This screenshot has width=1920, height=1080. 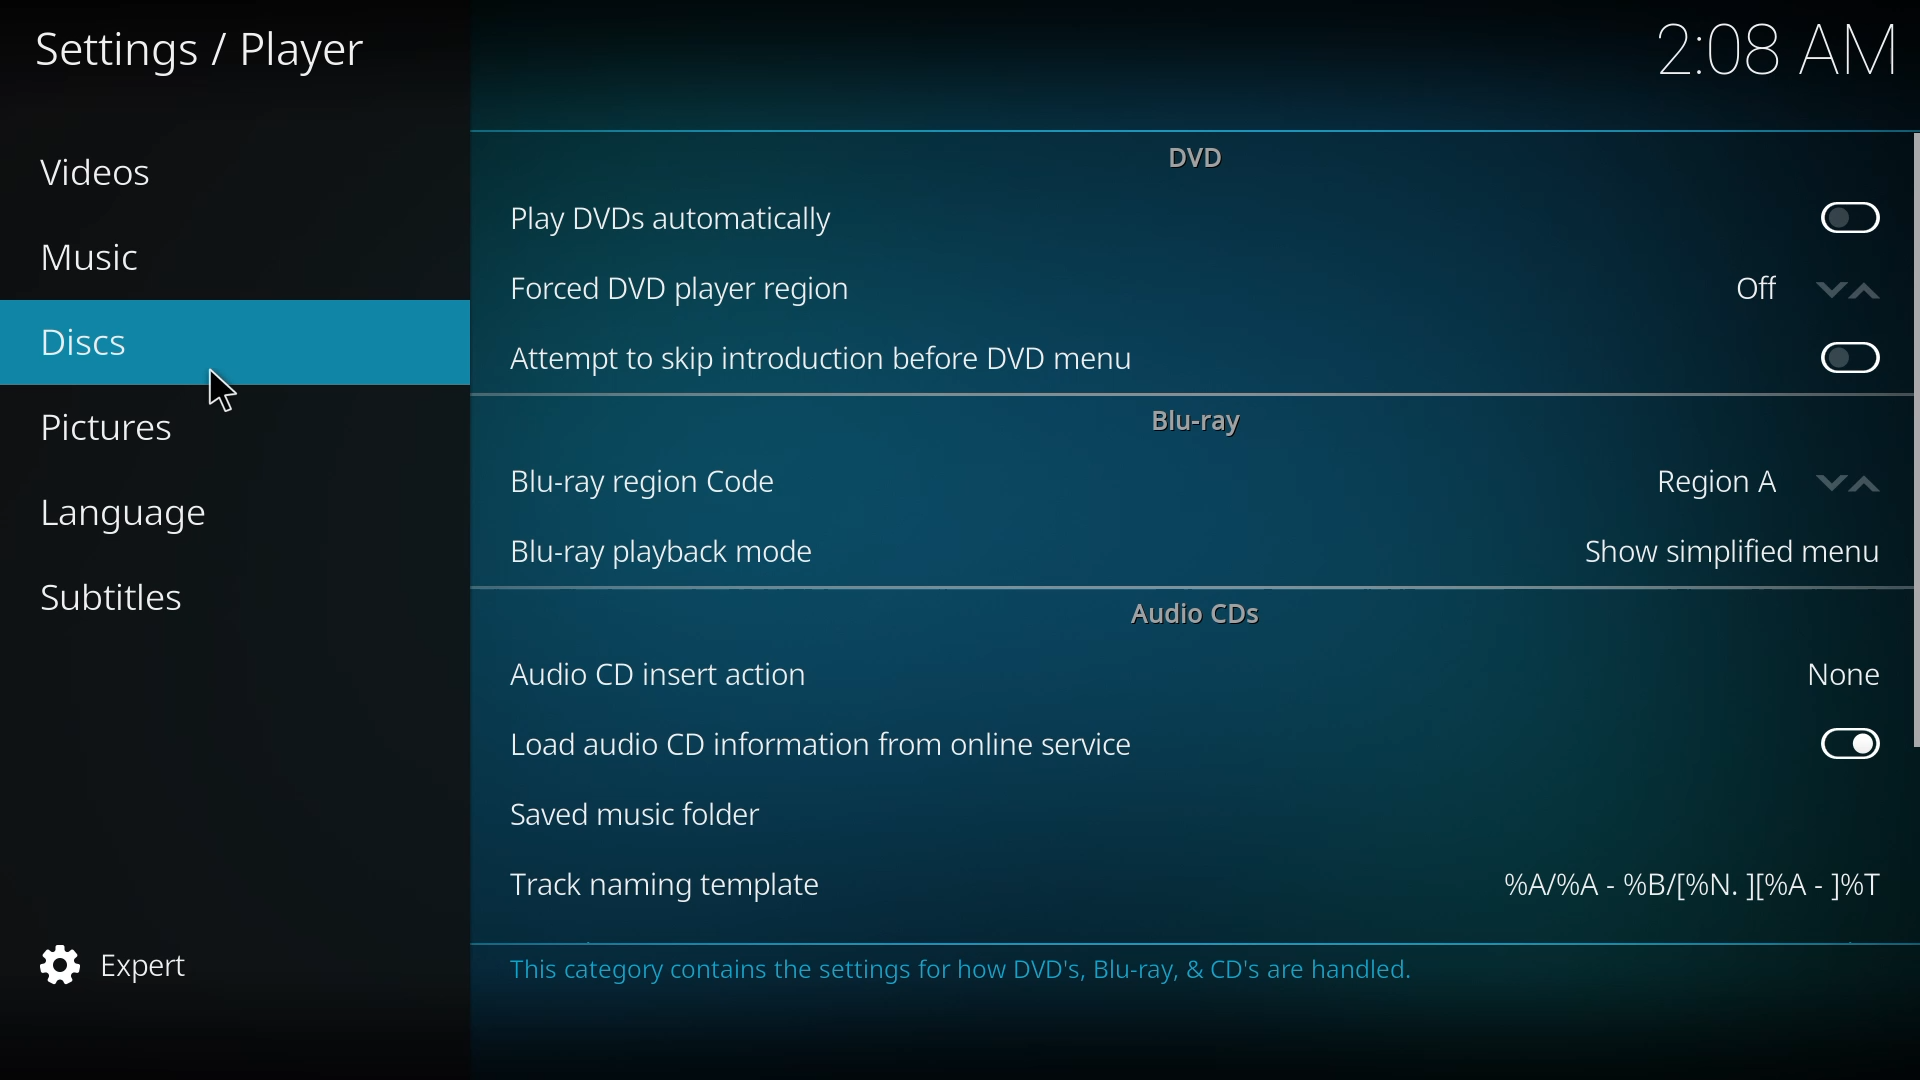 I want to click on attempt to skip intro before dvd menu, so click(x=832, y=360).